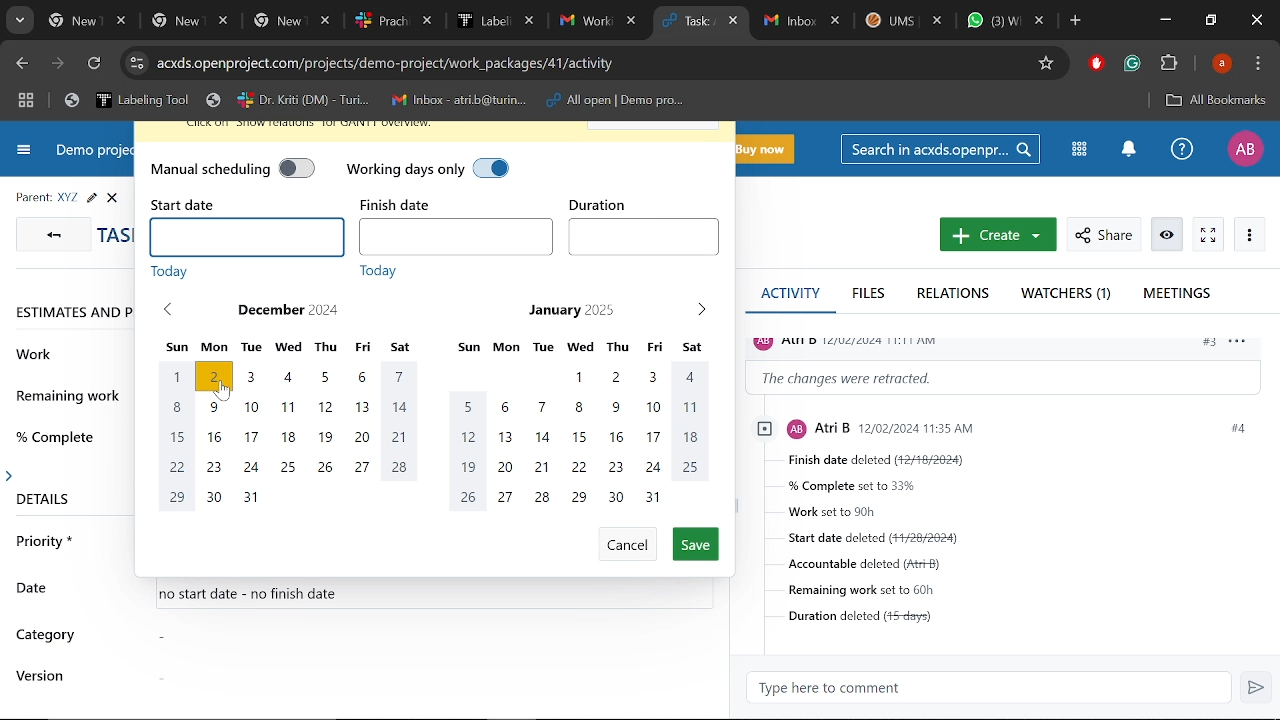 The image size is (1280, 720). I want to click on All bookmarks, so click(1215, 101).